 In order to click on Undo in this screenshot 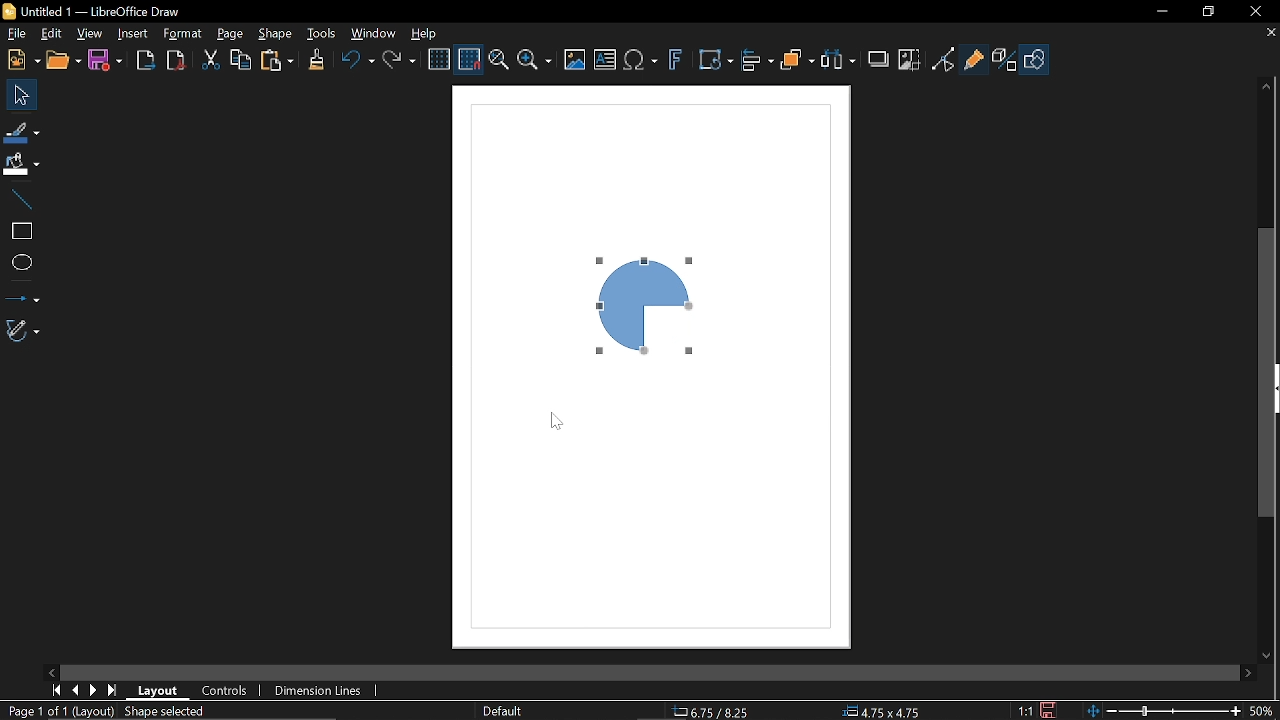, I will do `click(355, 61)`.